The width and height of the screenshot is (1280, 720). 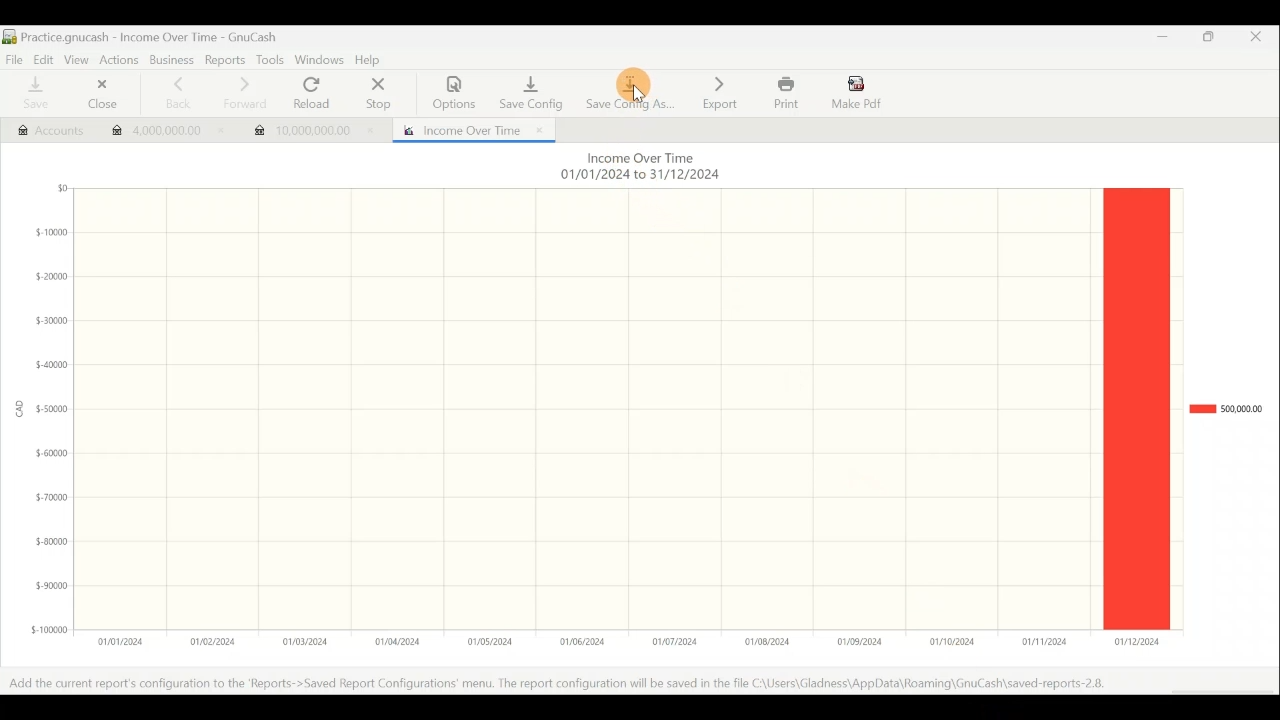 What do you see at coordinates (320, 61) in the screenshot?
I see `Windows` at bounding box center [320, 61].